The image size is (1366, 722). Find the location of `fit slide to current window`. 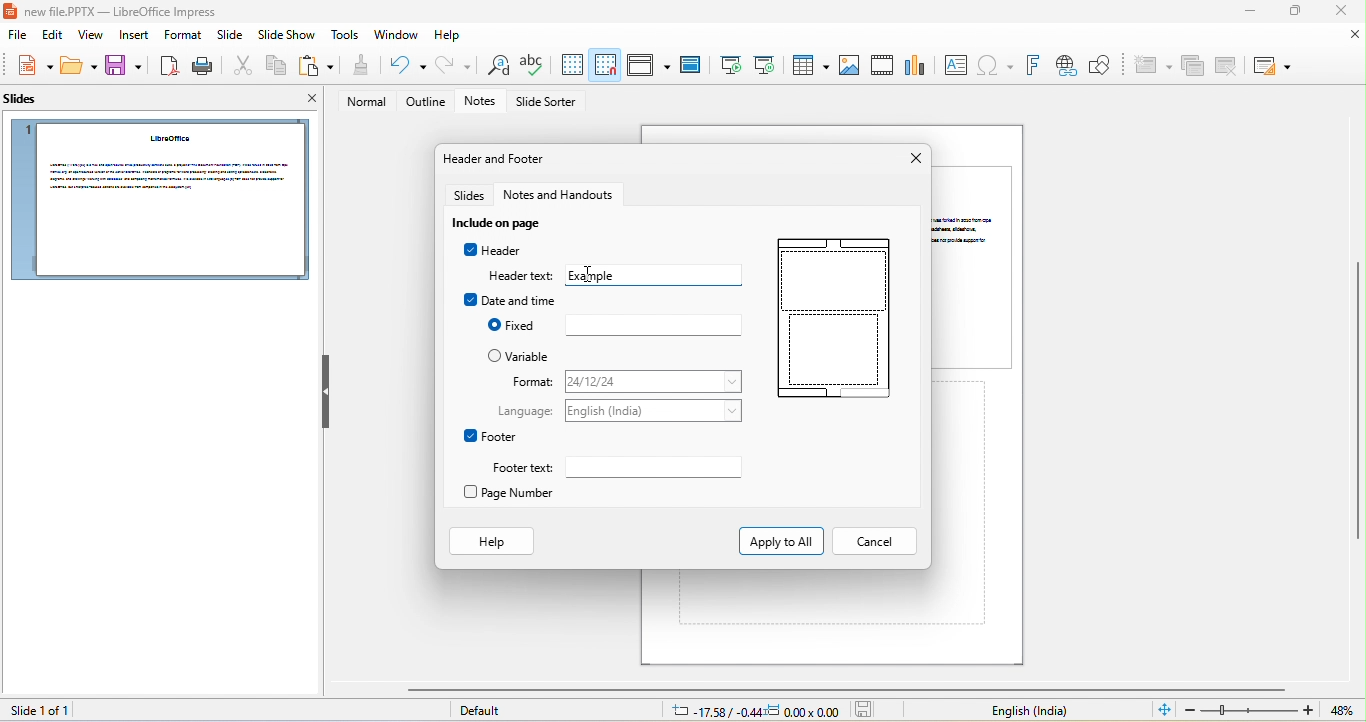

fit slide to current window is located at coordinates (1164, 709).